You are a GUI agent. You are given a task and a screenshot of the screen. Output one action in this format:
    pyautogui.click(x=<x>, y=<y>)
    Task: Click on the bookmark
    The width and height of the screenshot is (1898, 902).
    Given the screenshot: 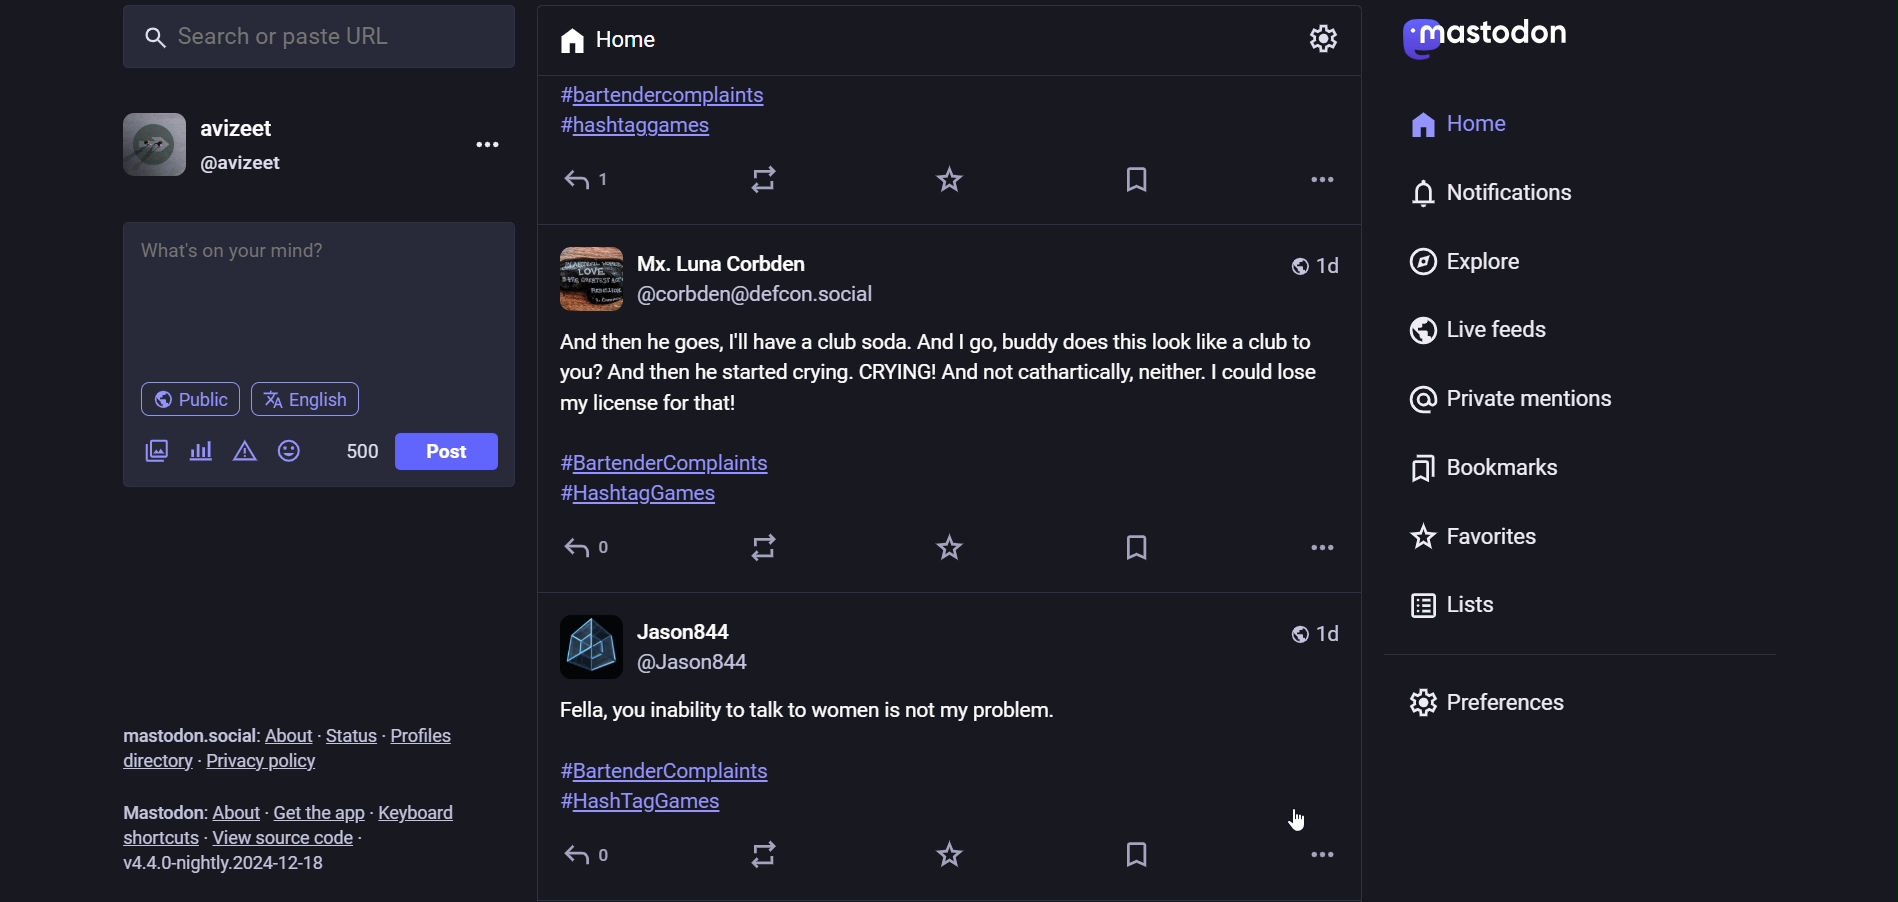 What is the action you would take?
    pyautogui.click(x=1128, y=182)
    